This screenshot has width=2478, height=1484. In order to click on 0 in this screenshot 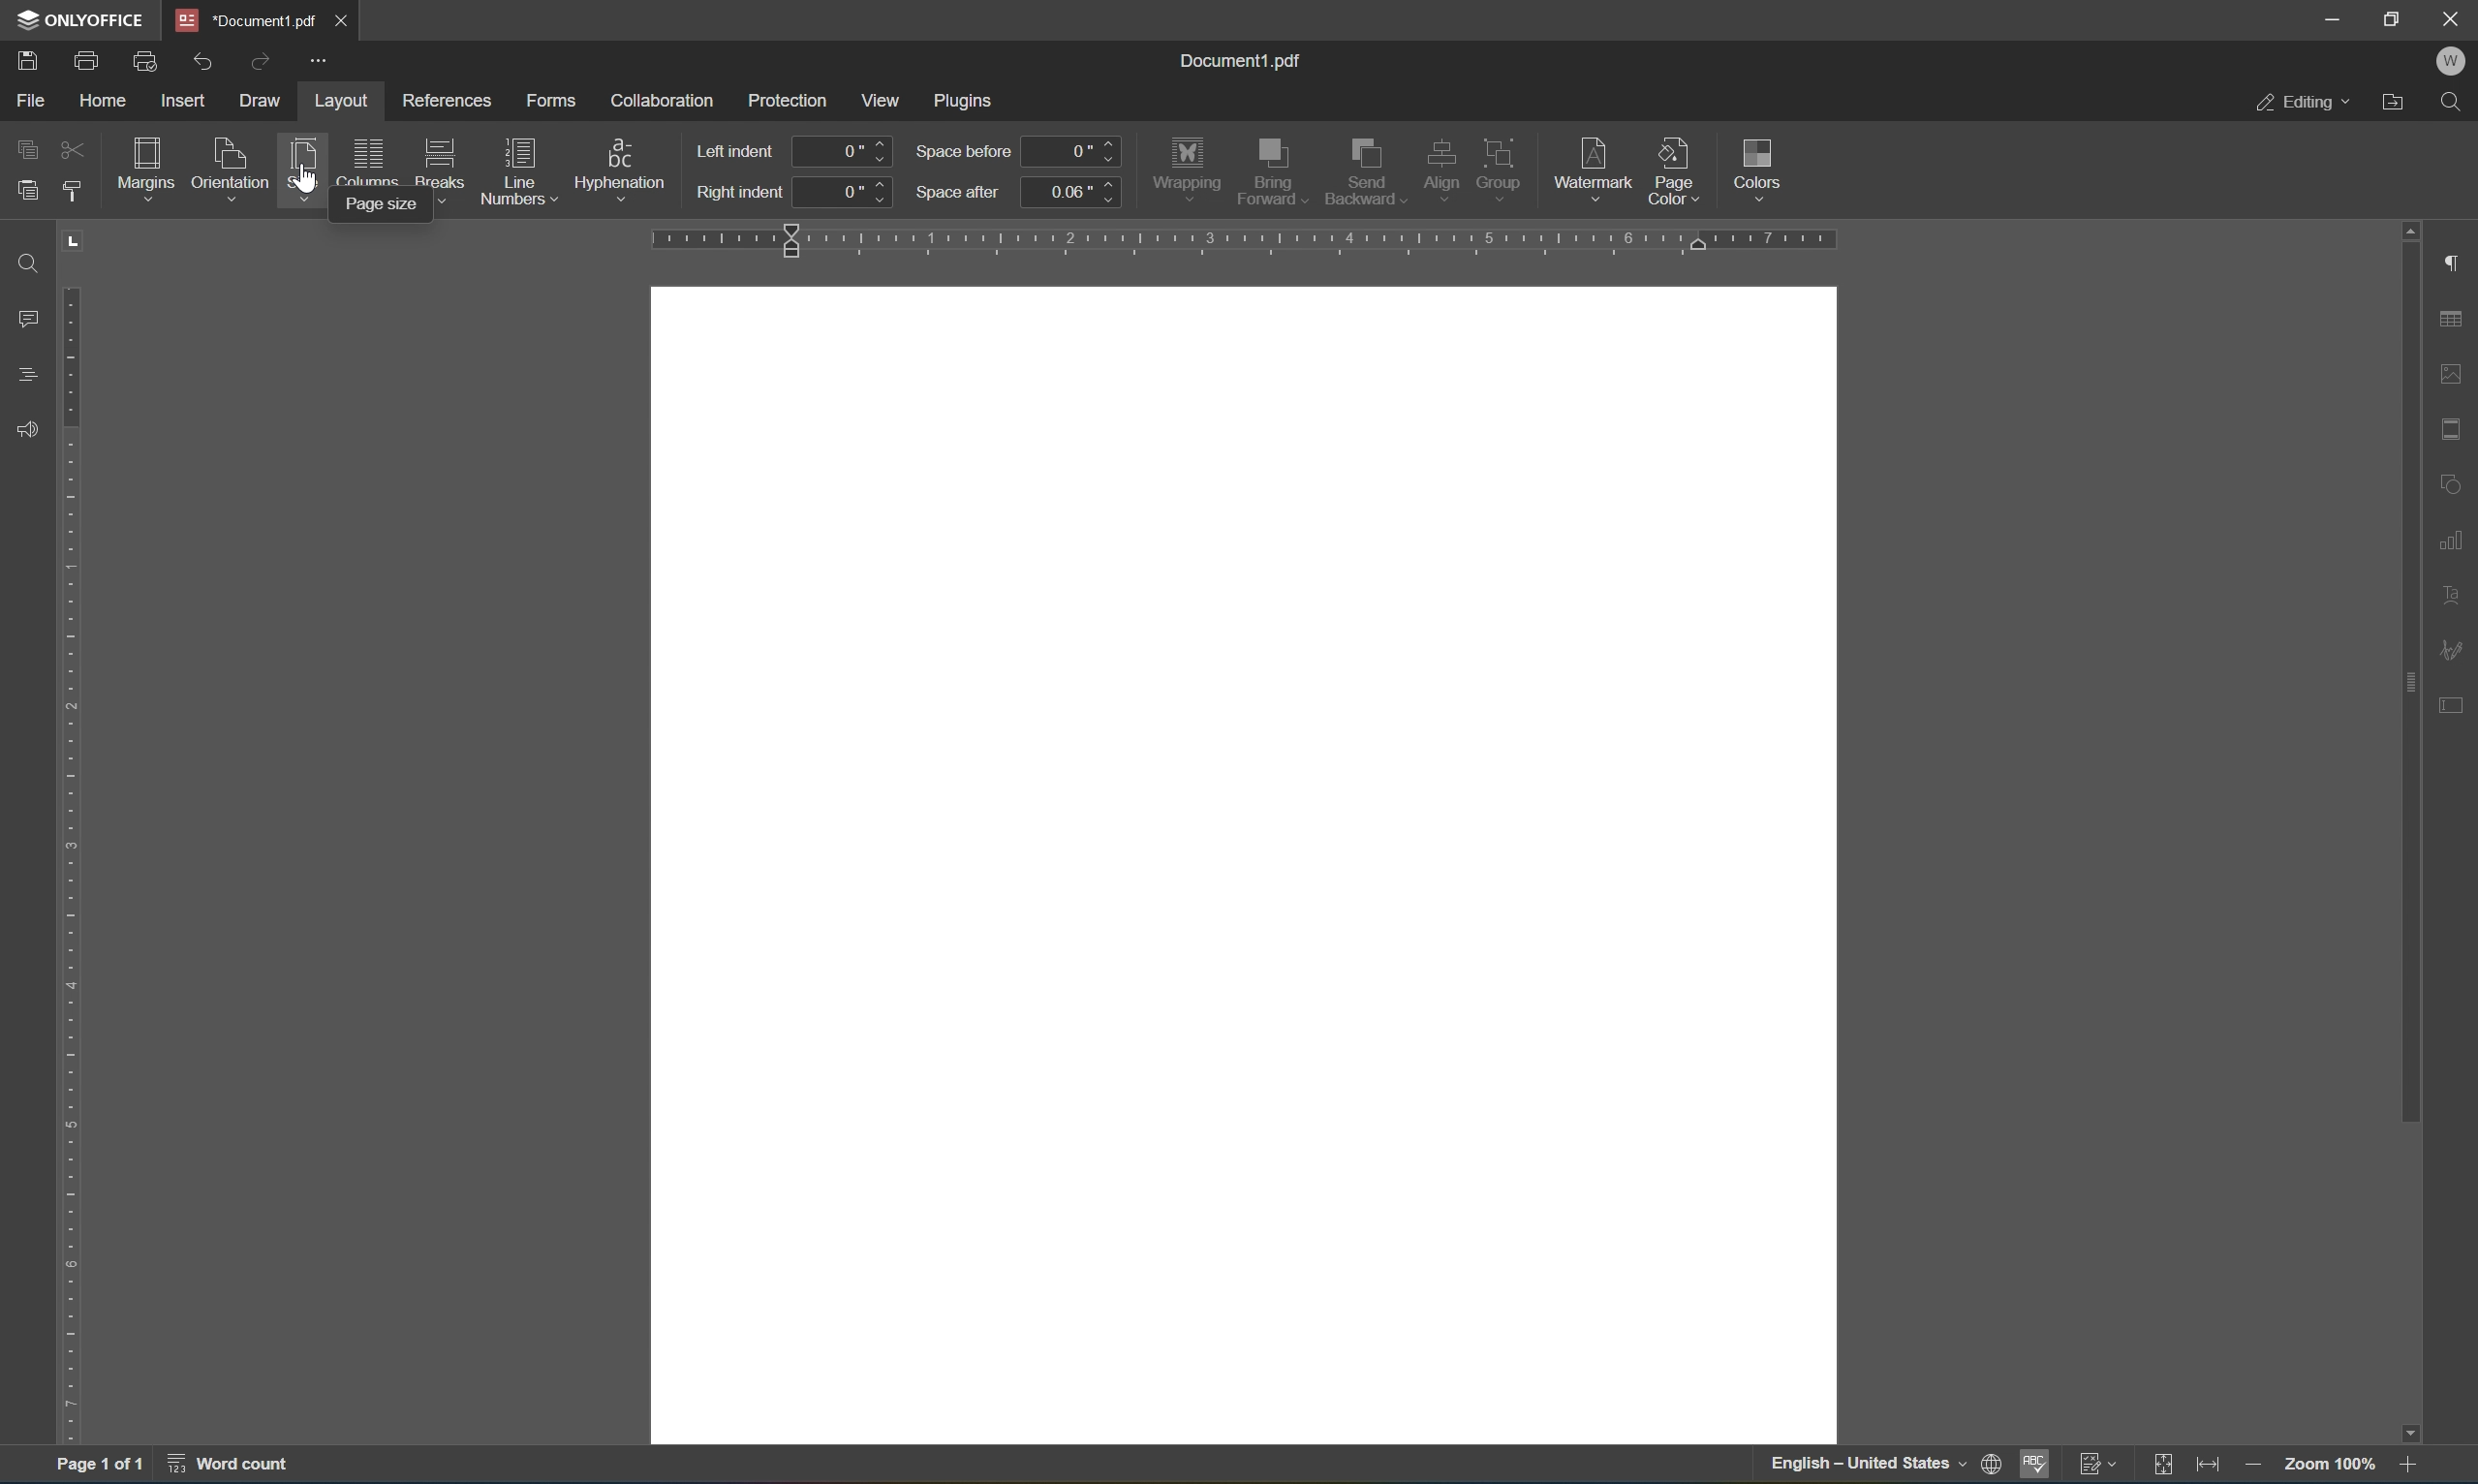, I will do `click(847, 192)`.